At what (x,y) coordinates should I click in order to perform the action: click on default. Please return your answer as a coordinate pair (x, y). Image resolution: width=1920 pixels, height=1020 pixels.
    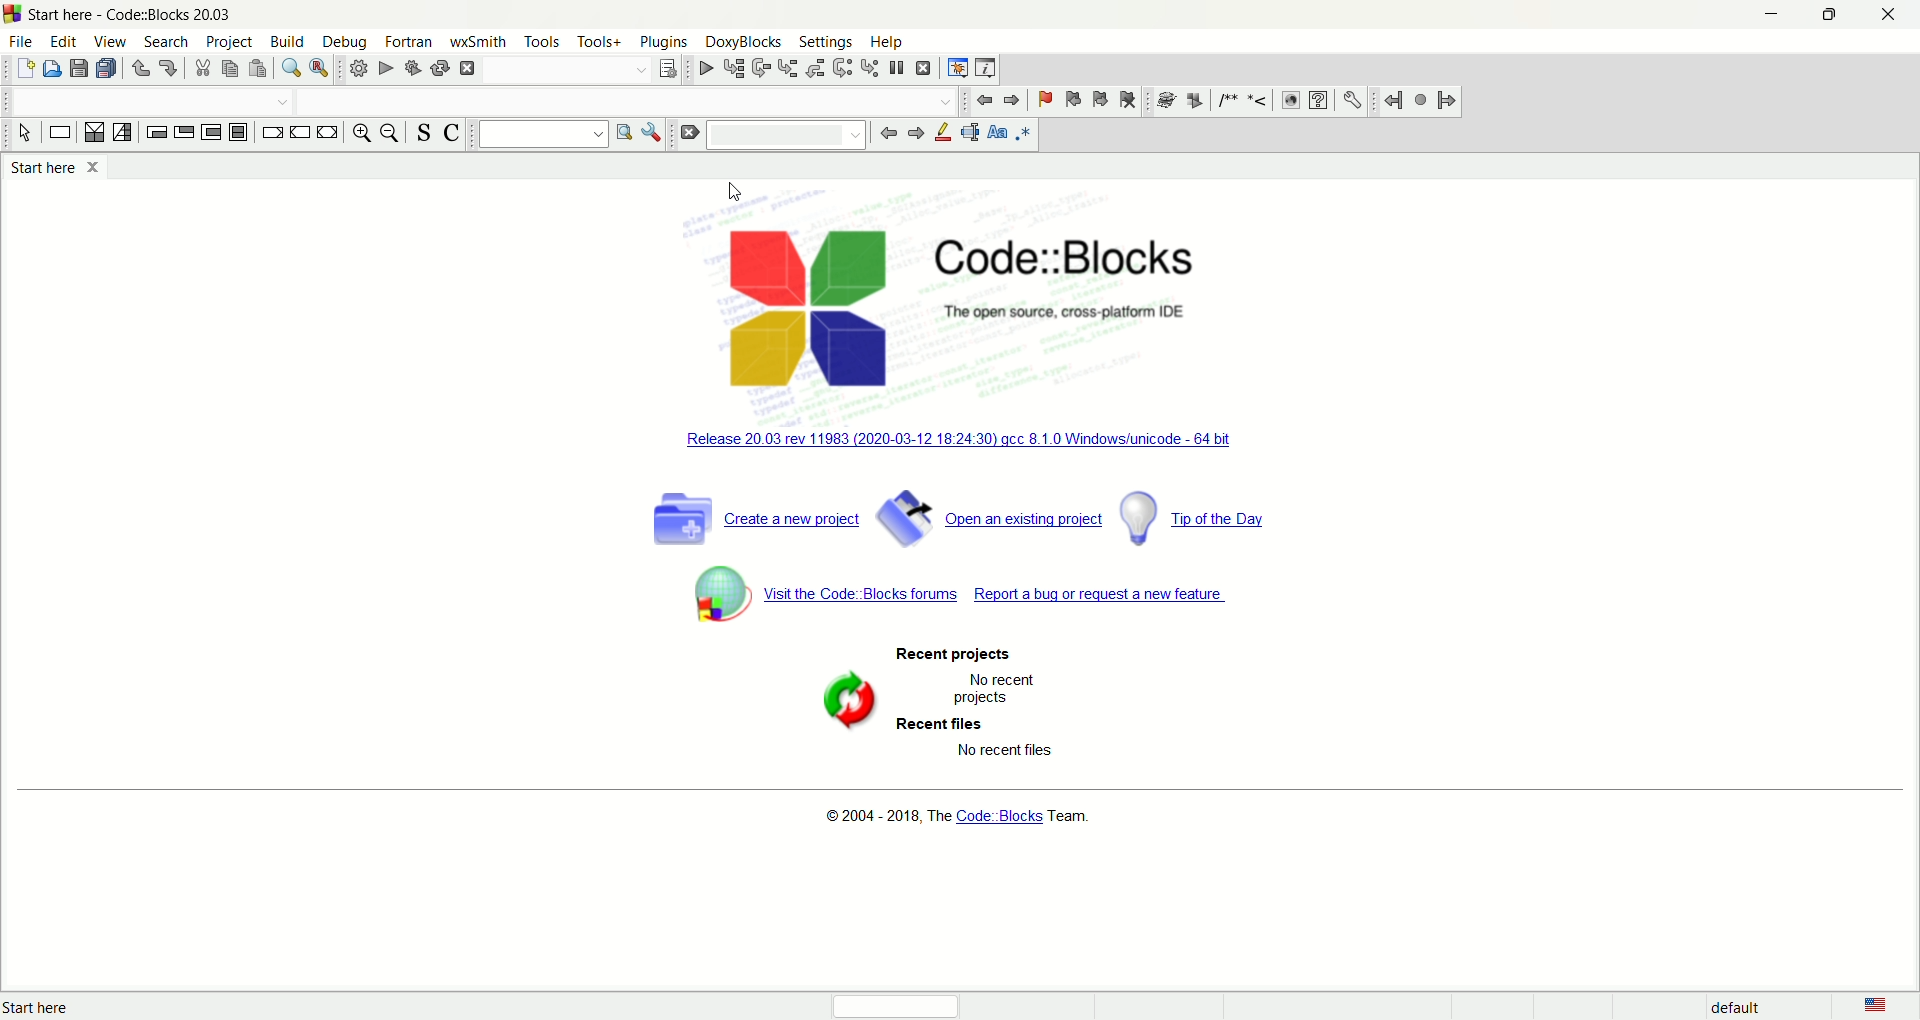
    Looking at the image, I should click on (1739, 1008).